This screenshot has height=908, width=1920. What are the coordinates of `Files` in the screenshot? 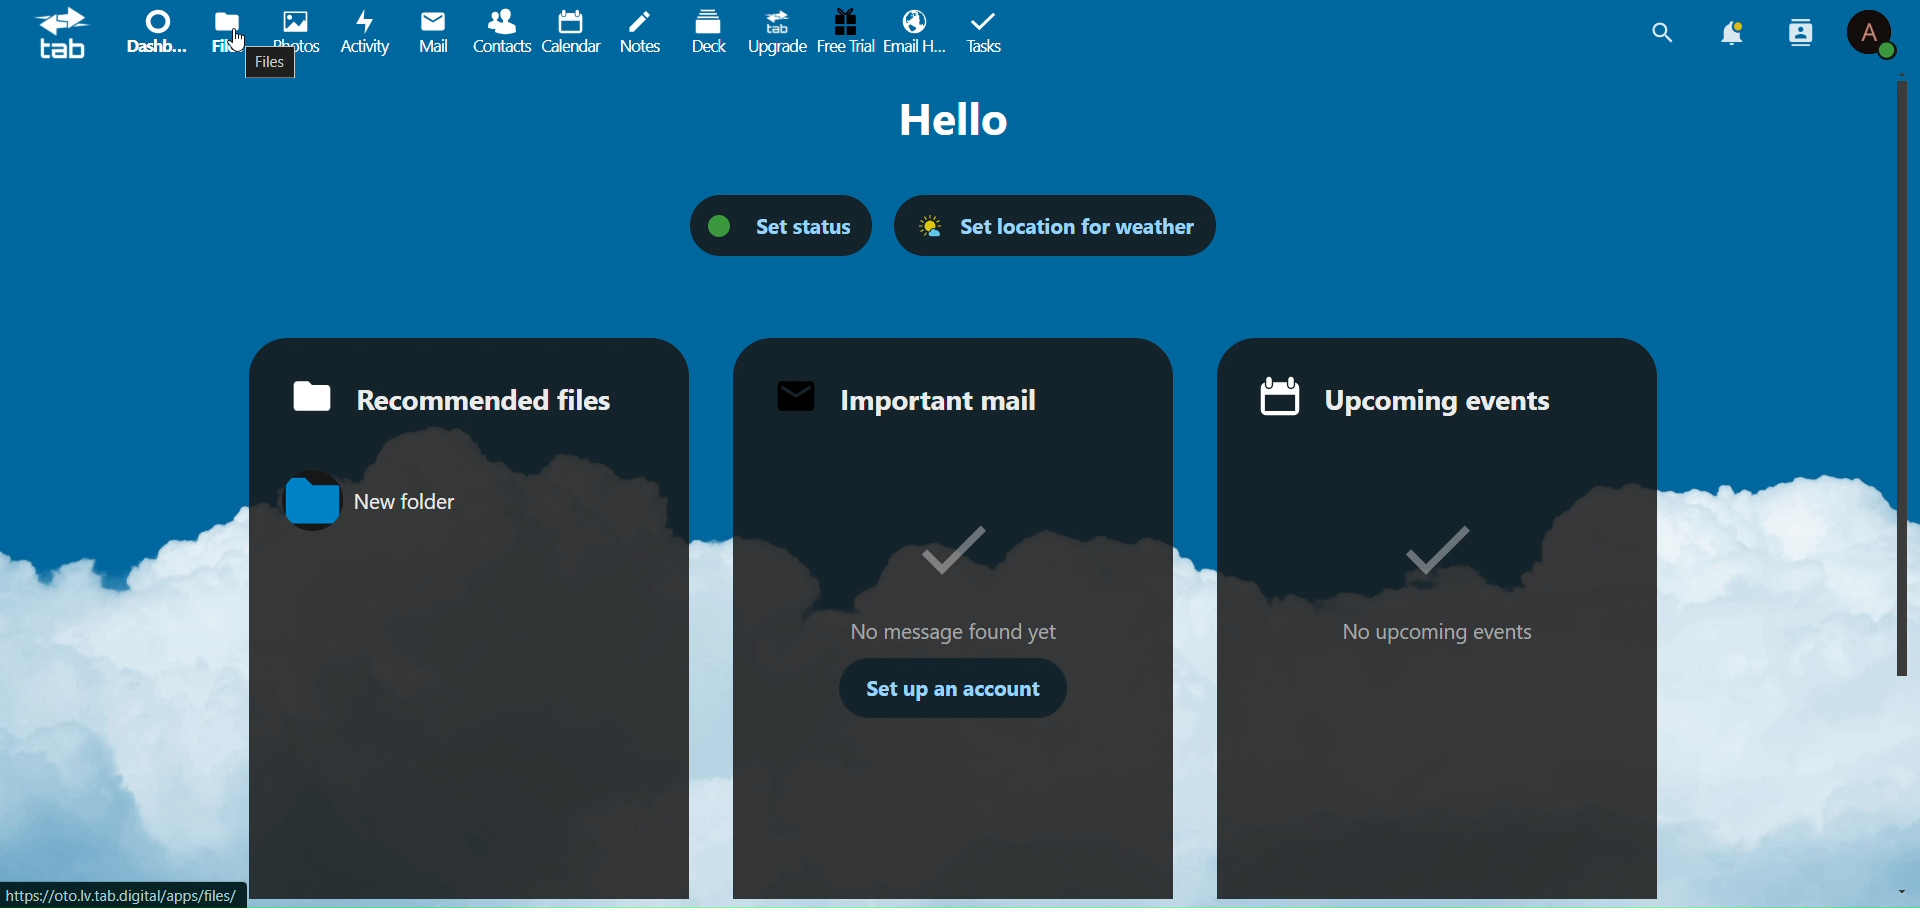 It's located at (223, 30).